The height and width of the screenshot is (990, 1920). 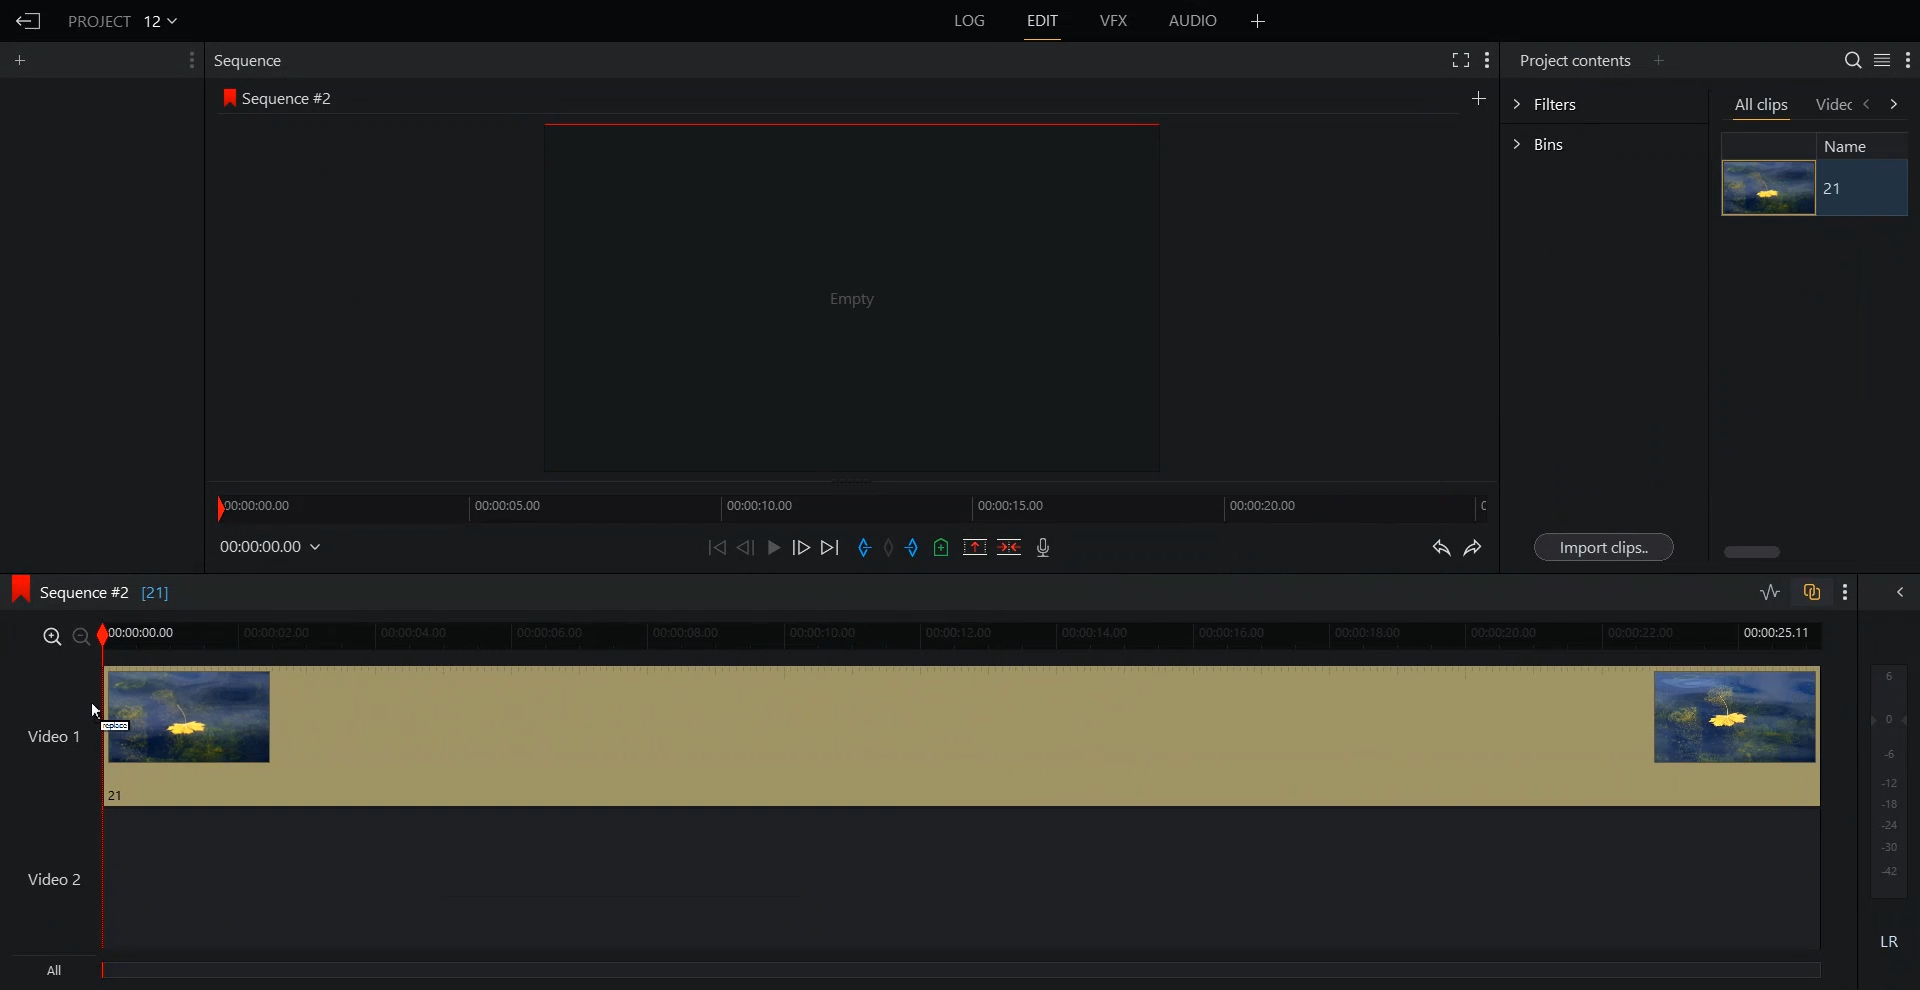 I want to click on Move Forward, so click(x=830, y=547).